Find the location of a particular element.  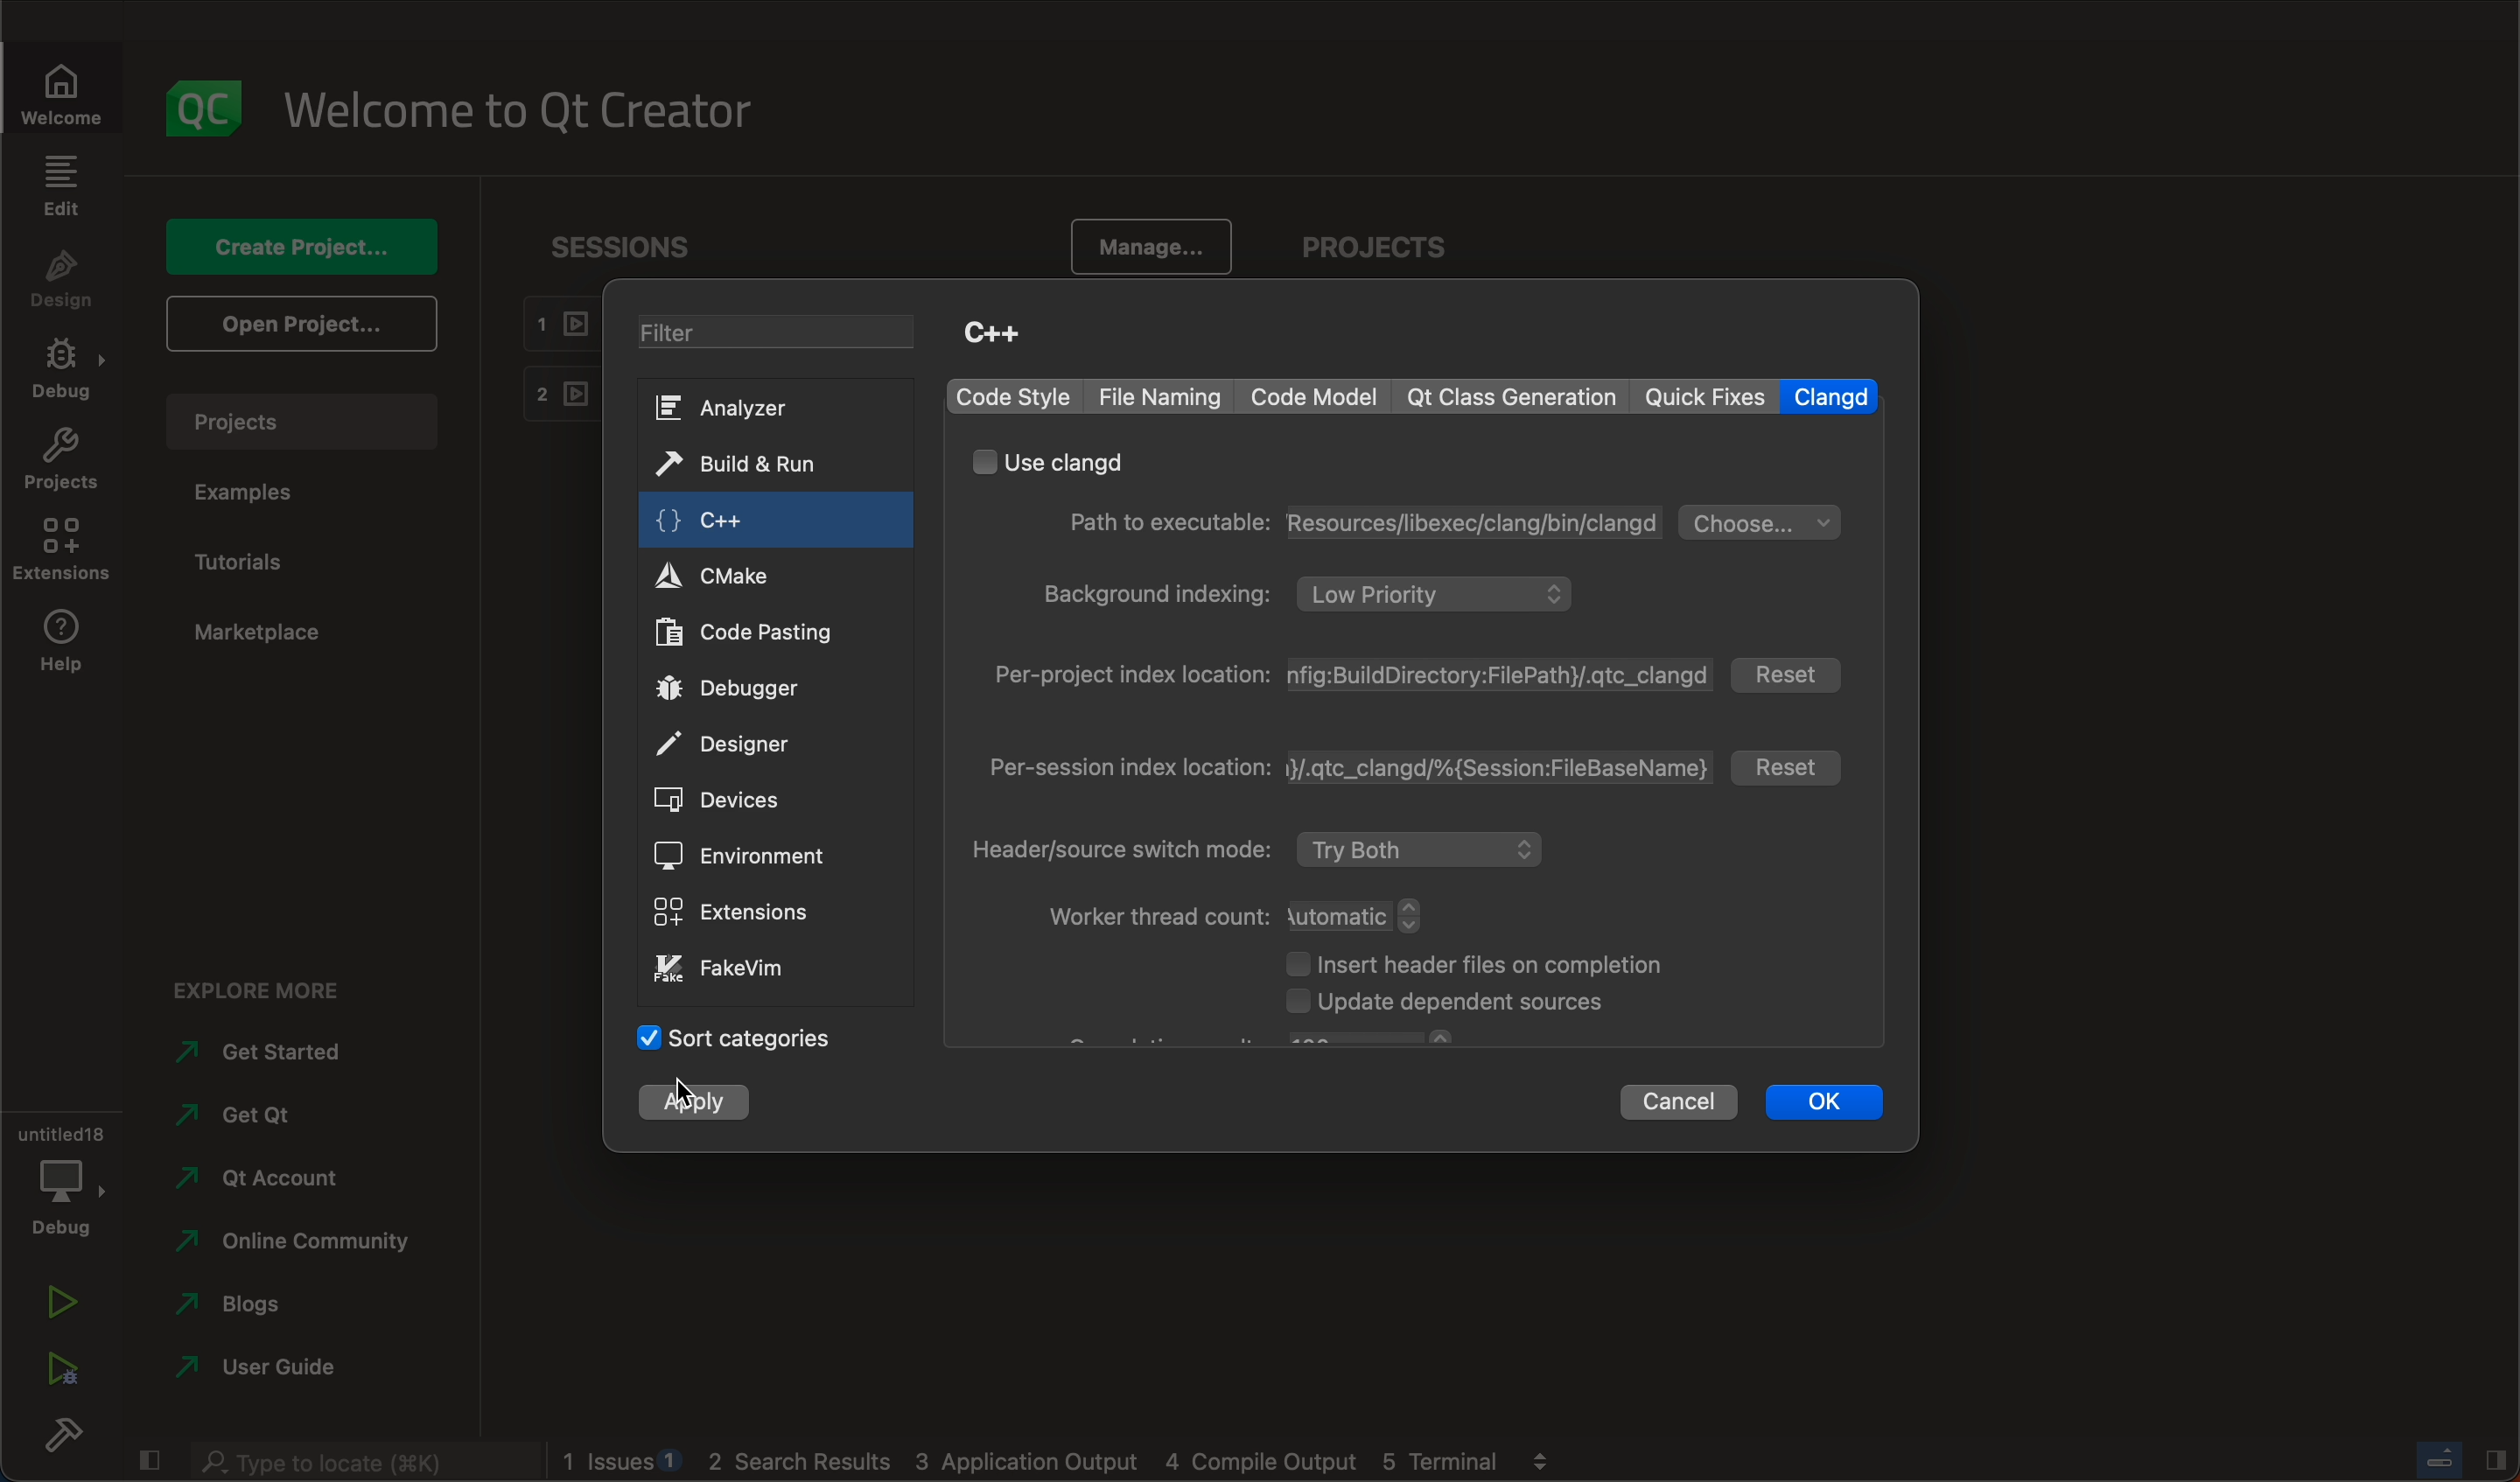

account is located at coordinates (270, 1176).